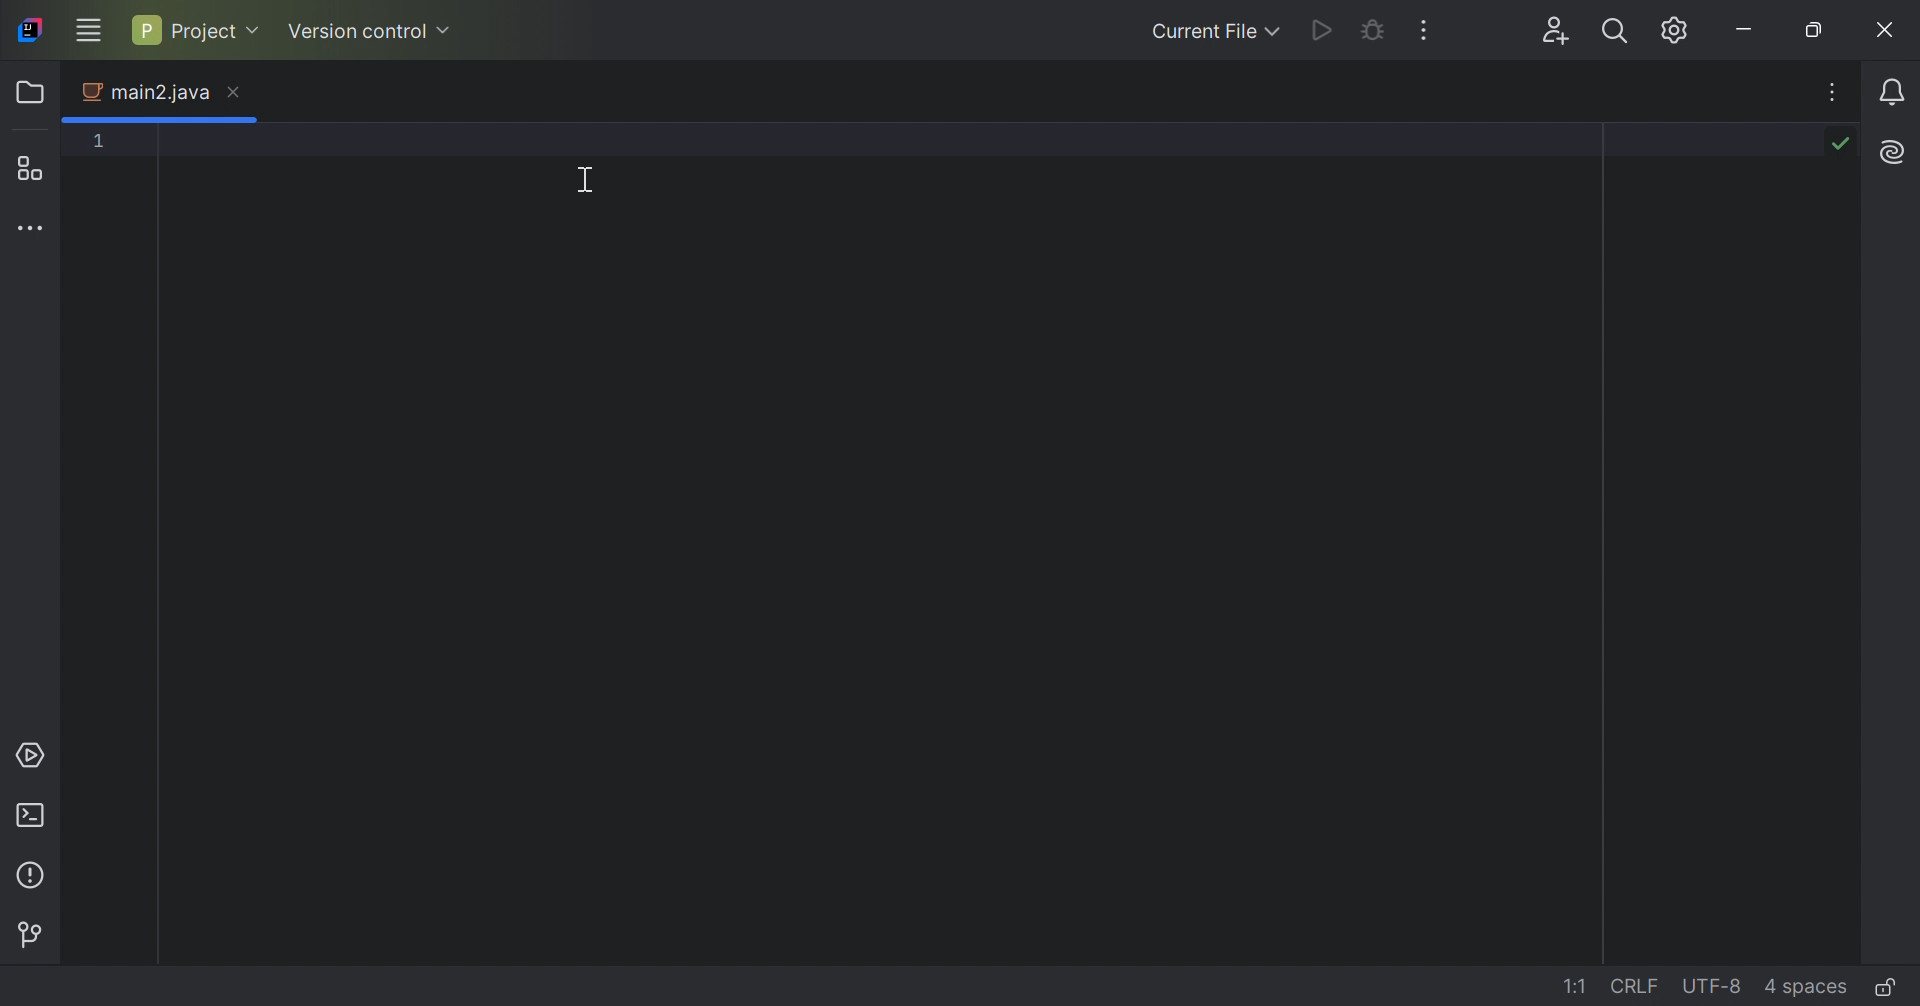  Describe the element at coordinates (36, 30) in the screenshot. I see `IntelliJ IDEA icon` at that location.